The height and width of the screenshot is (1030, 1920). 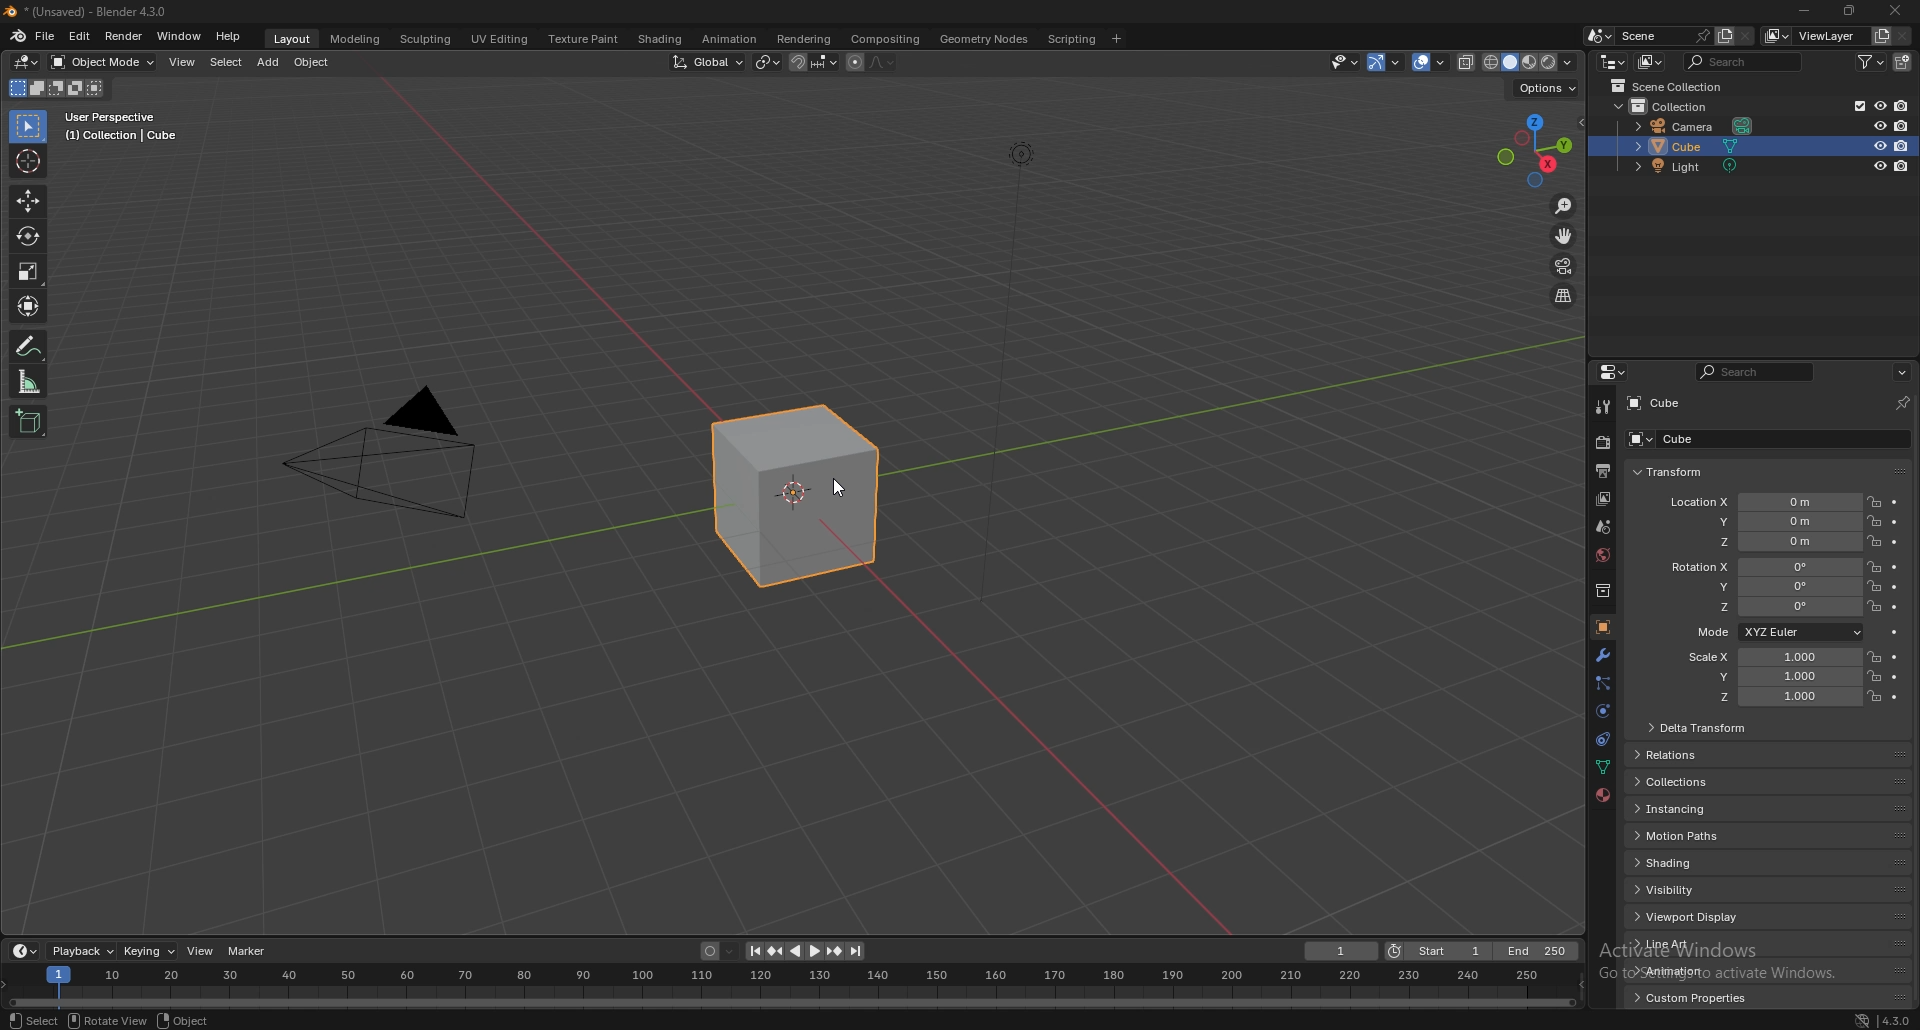 I want to click on scripting, so click(x=1074, y=39).